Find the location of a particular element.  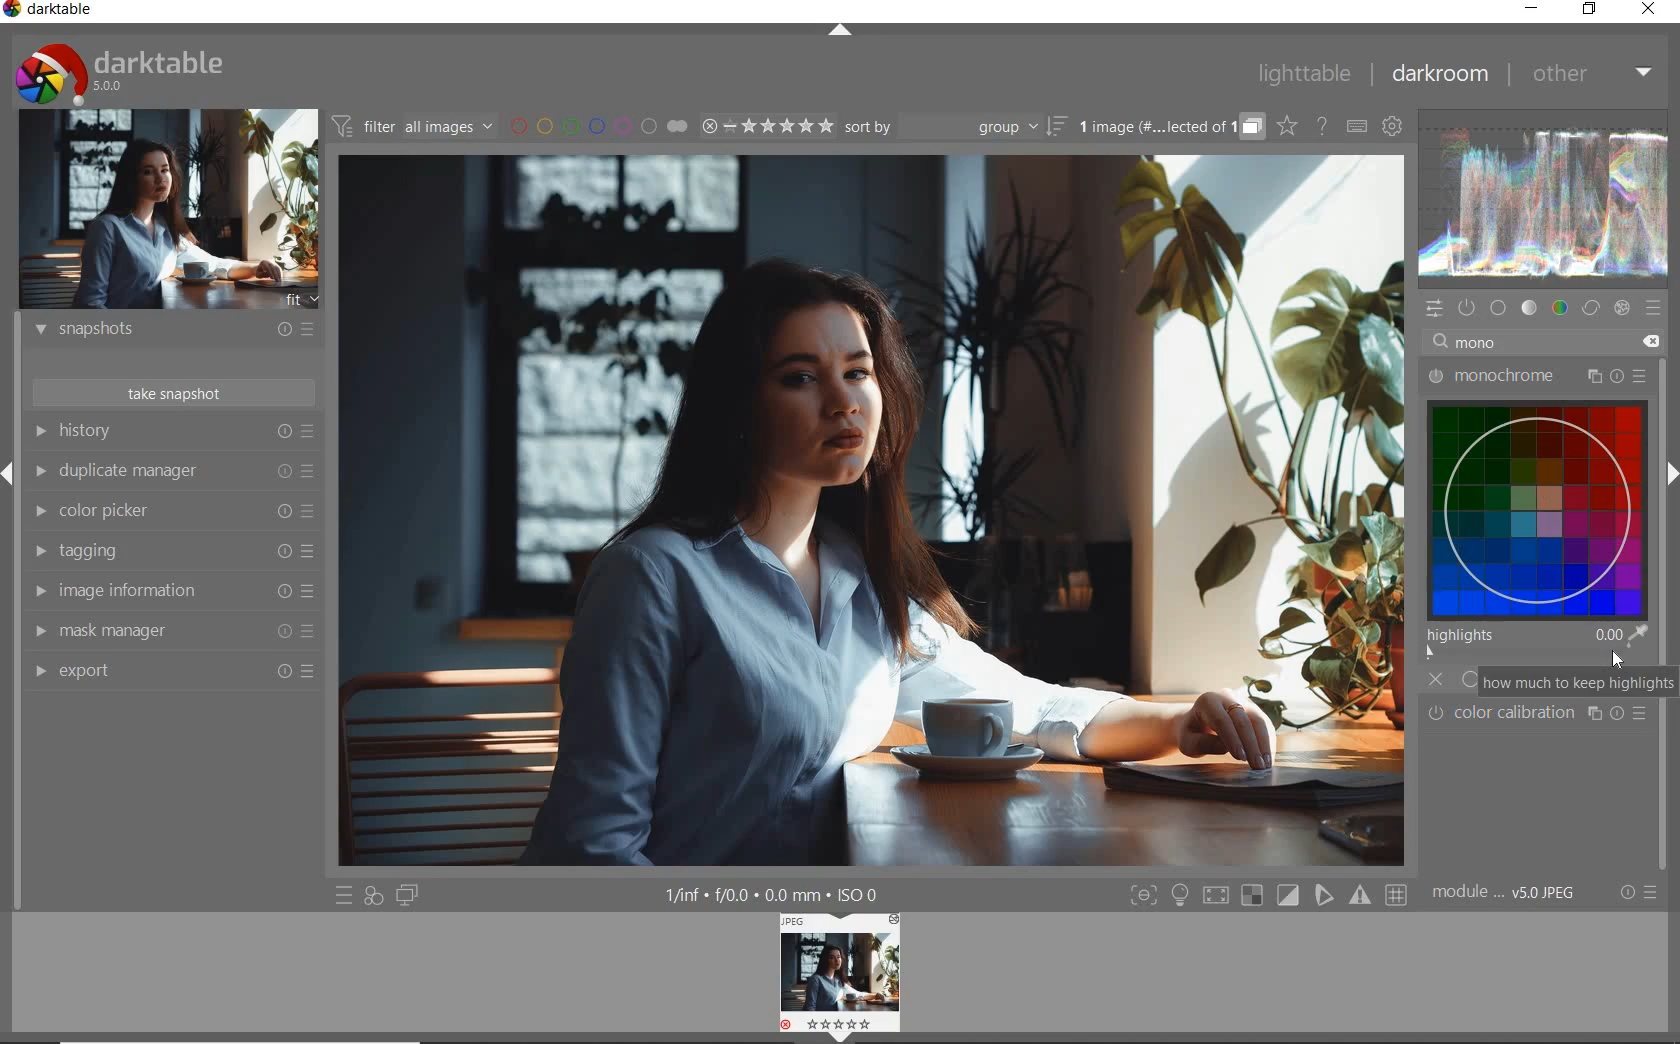

enable online help is located at coordinates (1322, 127).